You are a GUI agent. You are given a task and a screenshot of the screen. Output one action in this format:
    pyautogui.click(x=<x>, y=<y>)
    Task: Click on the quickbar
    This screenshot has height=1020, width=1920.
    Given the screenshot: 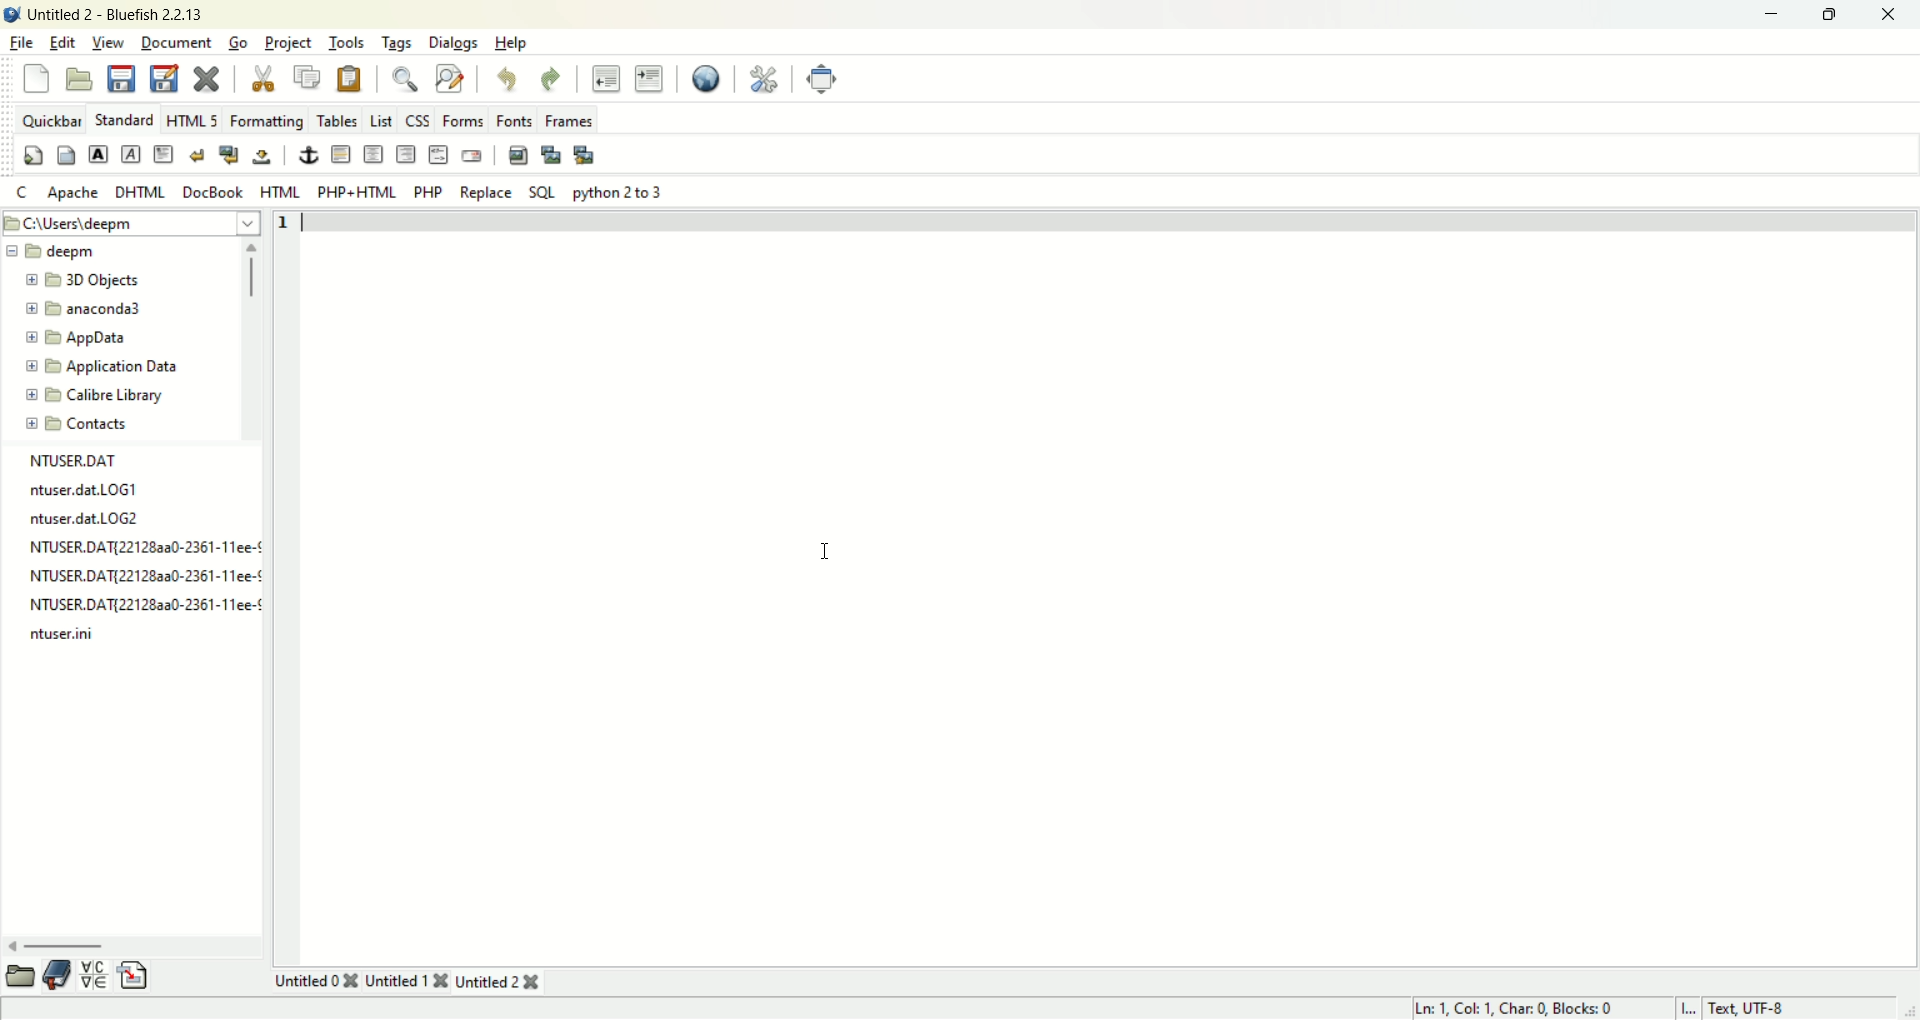 What is the action you would take?
    pyautogui.click(x=50, y=120)
    